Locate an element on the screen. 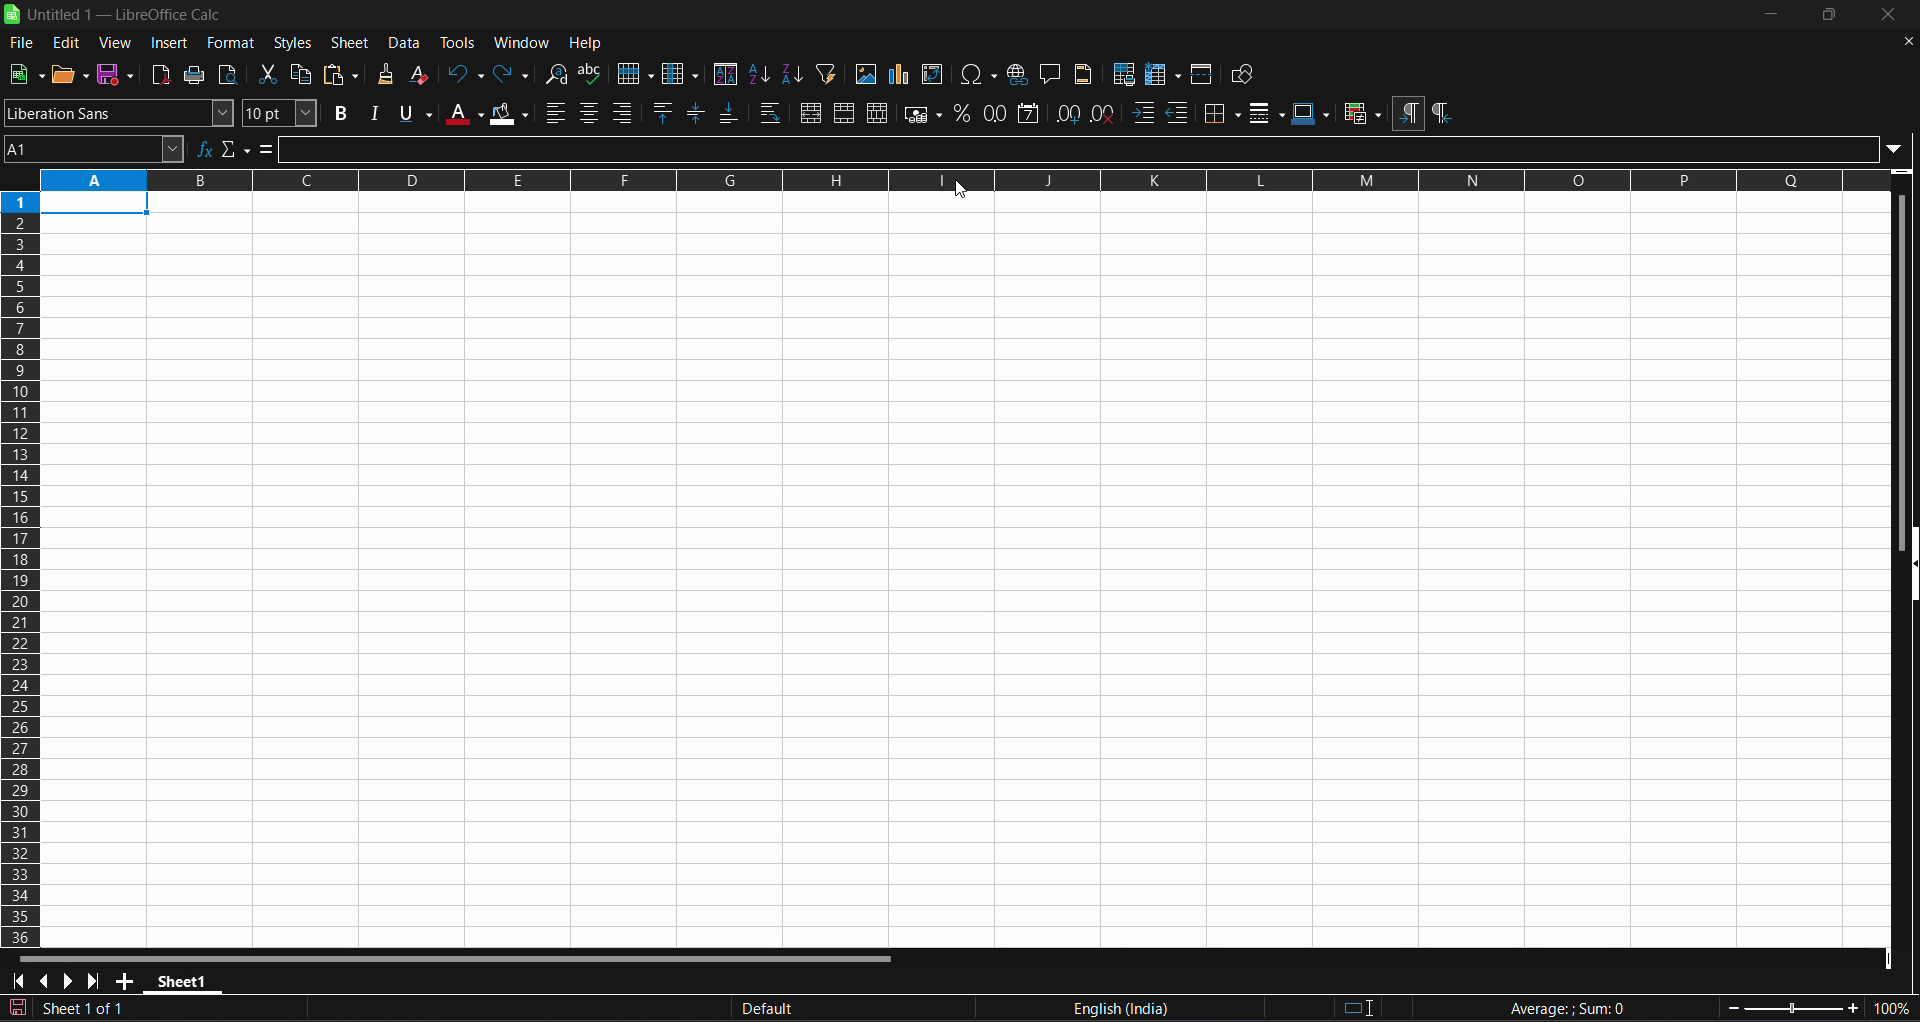 The width and height of the screenshot is (1920, 1022). format is located at coordinates (231, 42).